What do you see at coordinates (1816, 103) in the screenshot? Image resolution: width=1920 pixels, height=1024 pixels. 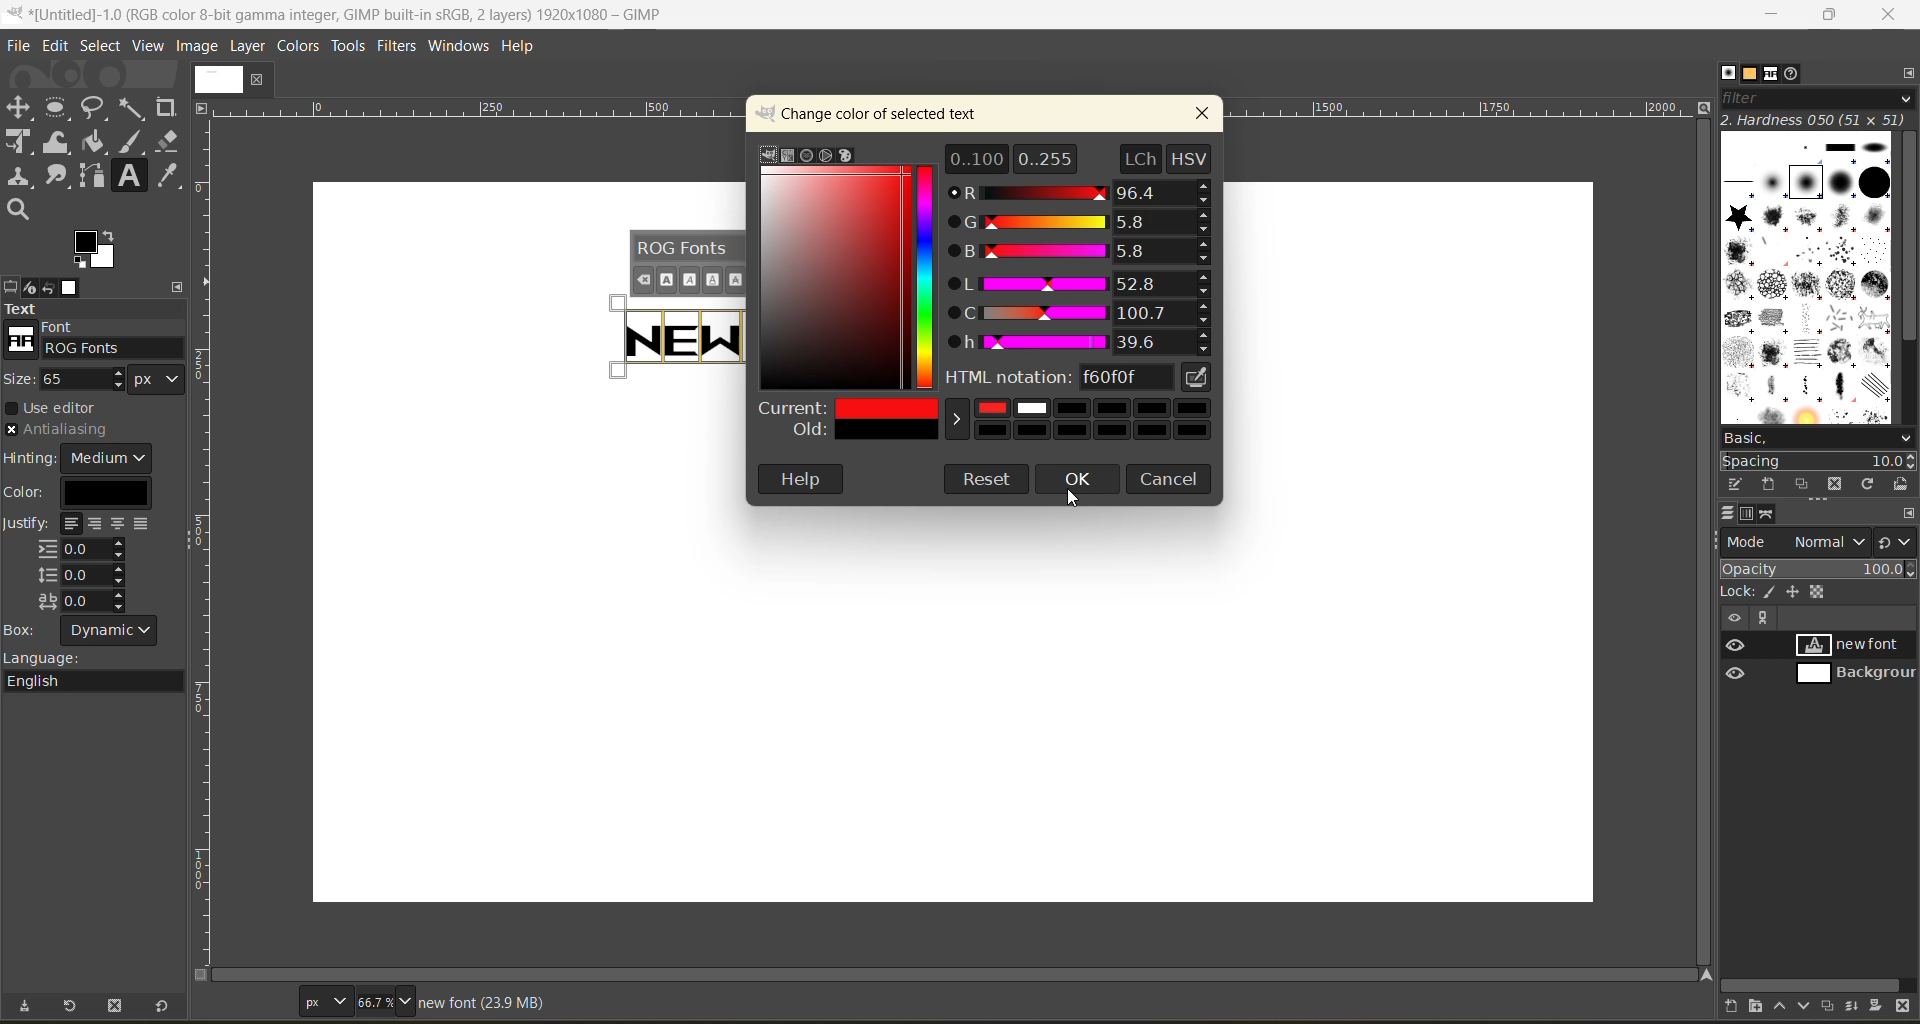 I see `filter` at bounding box center [1816, 103].